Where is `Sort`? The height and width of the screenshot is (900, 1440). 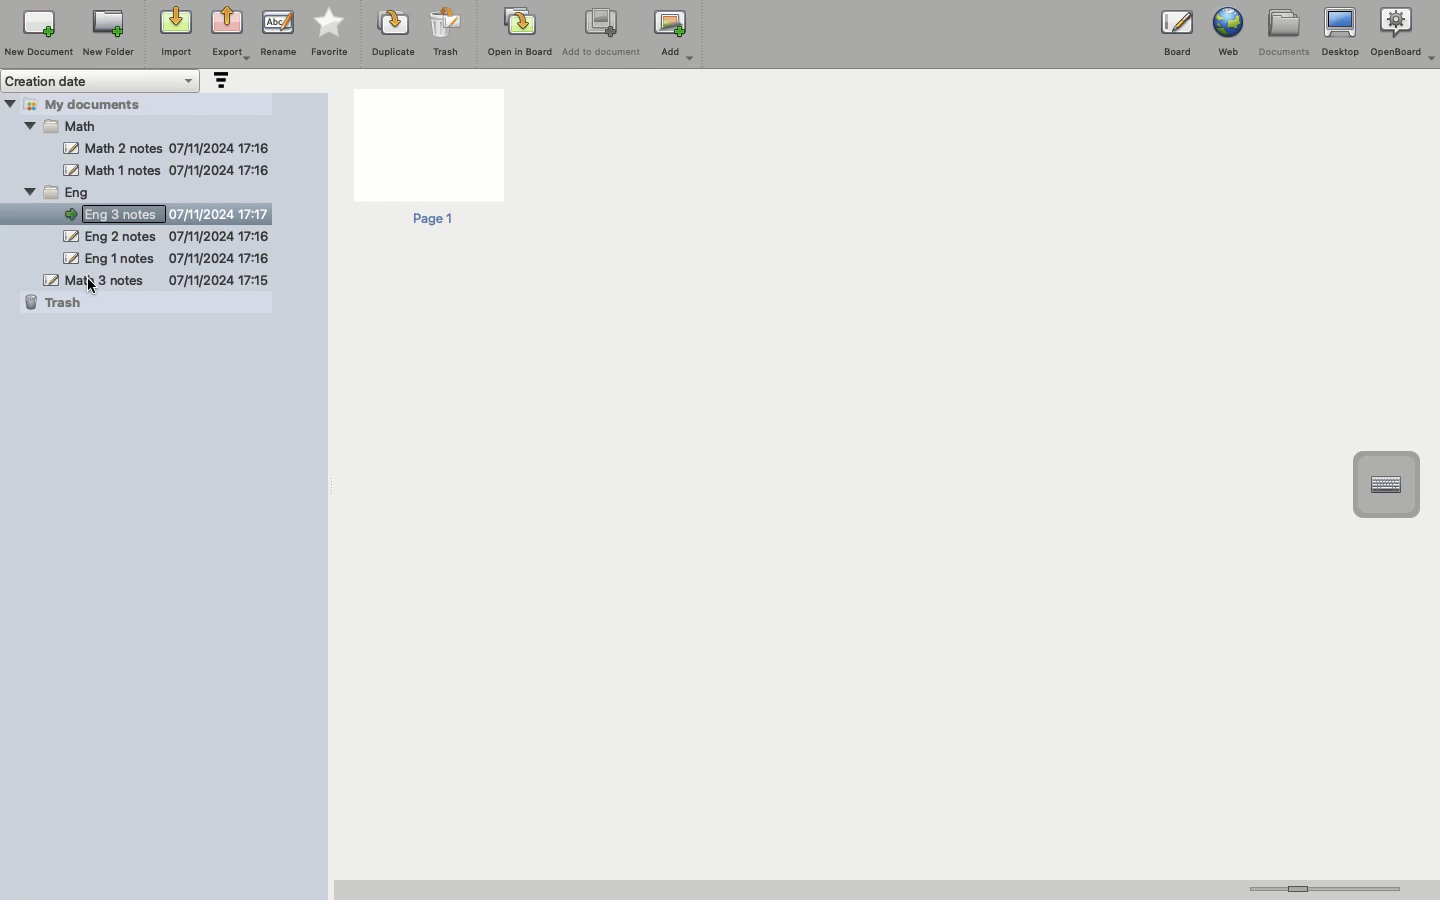 Sort is located at coordinates (219, 82).